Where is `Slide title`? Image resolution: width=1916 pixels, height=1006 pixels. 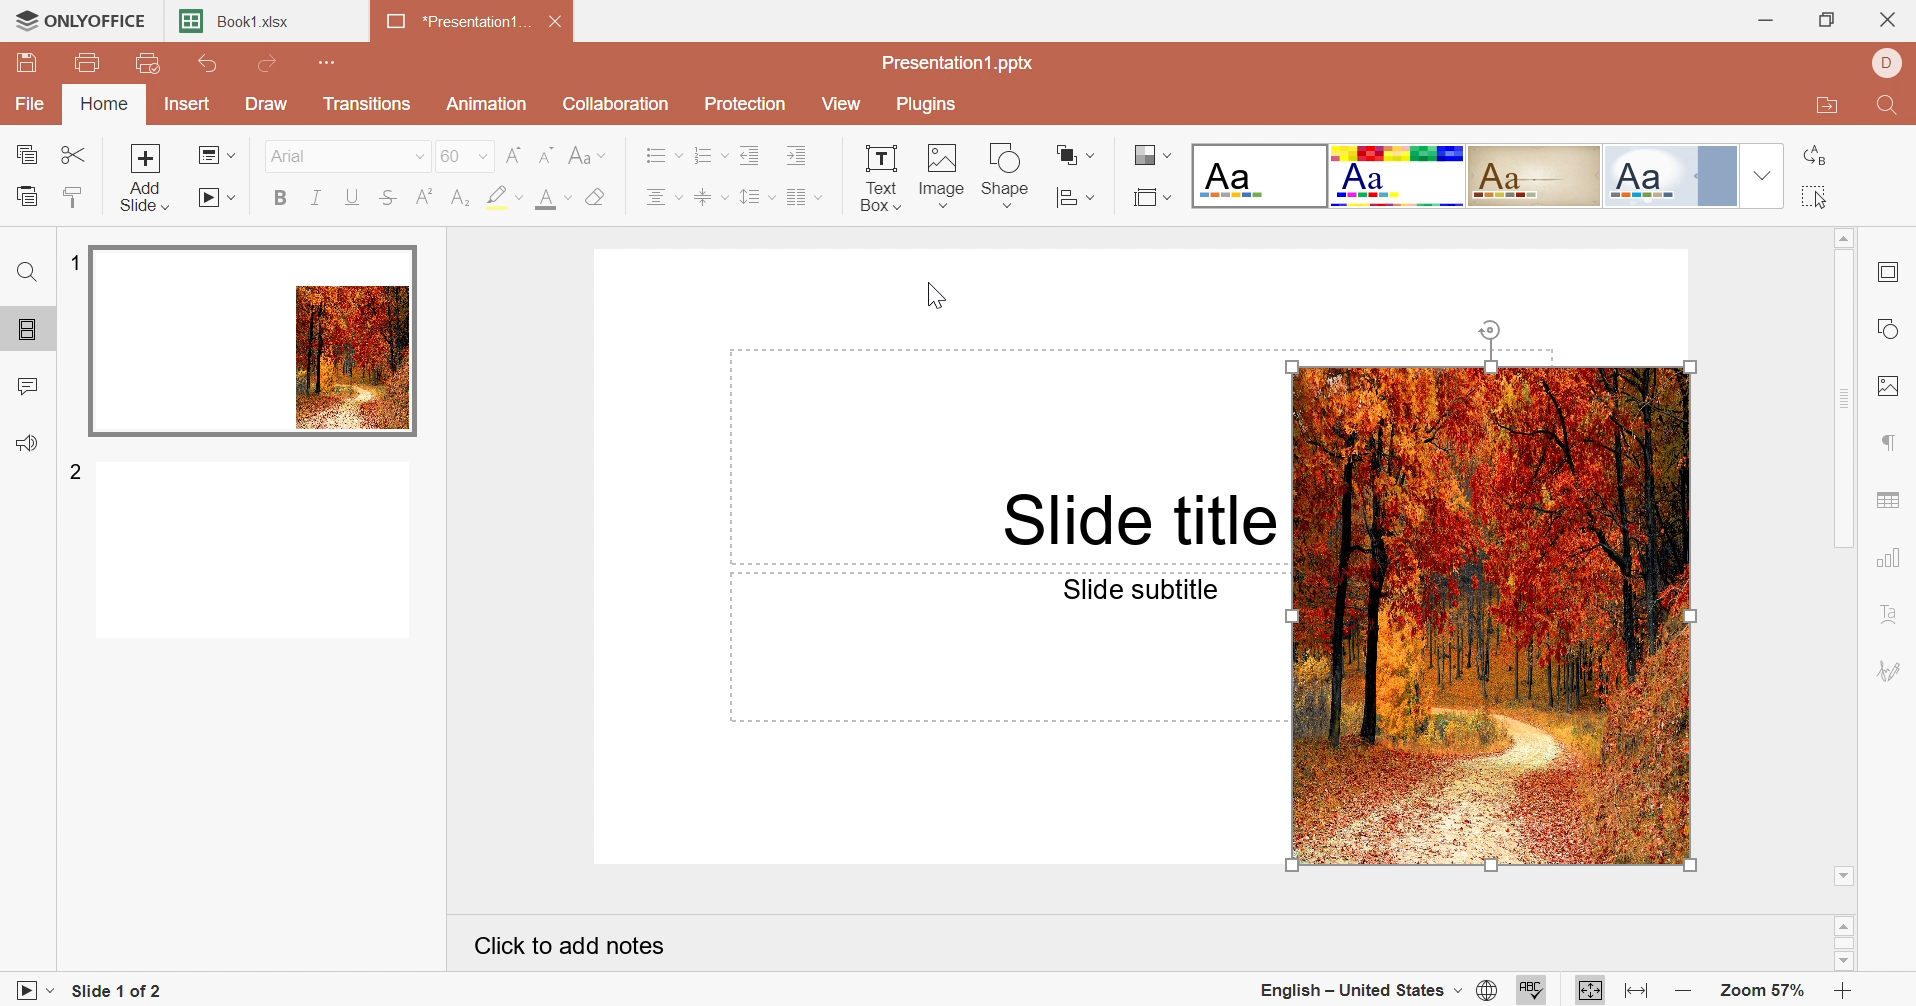 Slide title is located at coordinates (1138, 521).